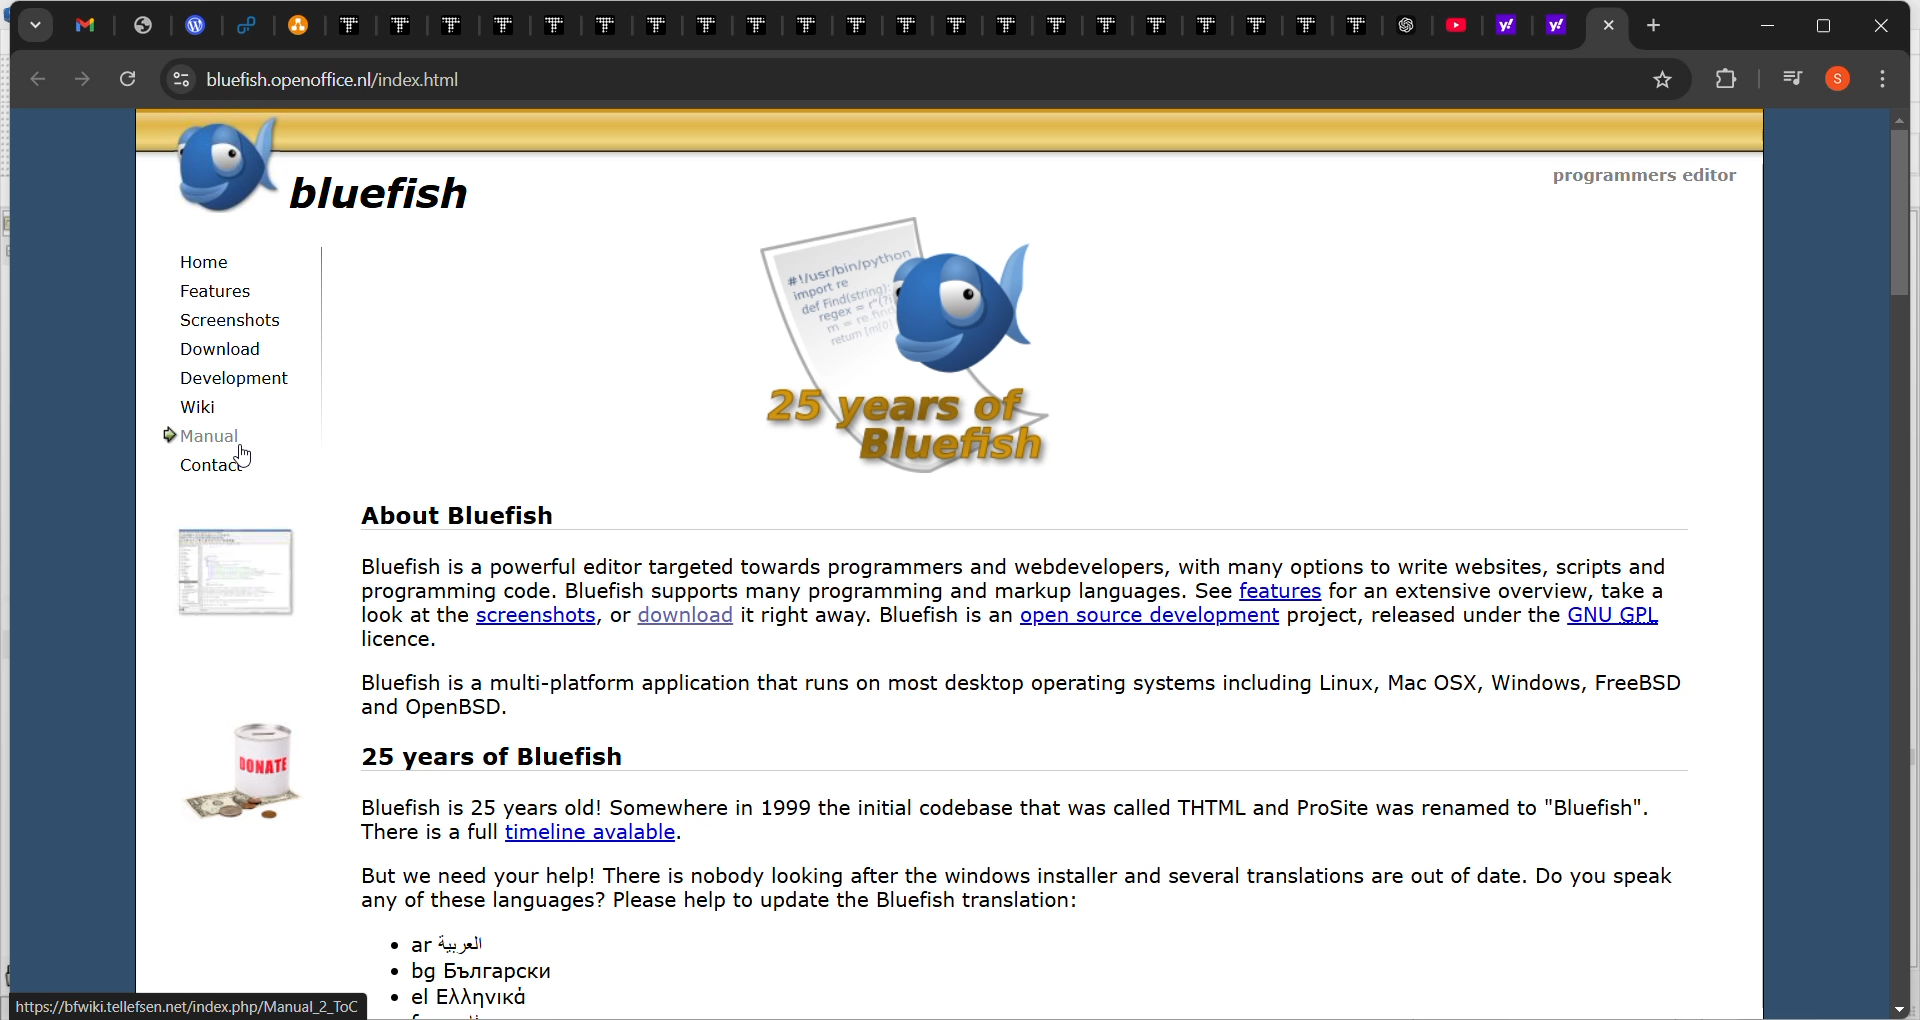 The height and width of the screenshot is (1020, 1920). I want to click on minimize, so click(1767, 26).